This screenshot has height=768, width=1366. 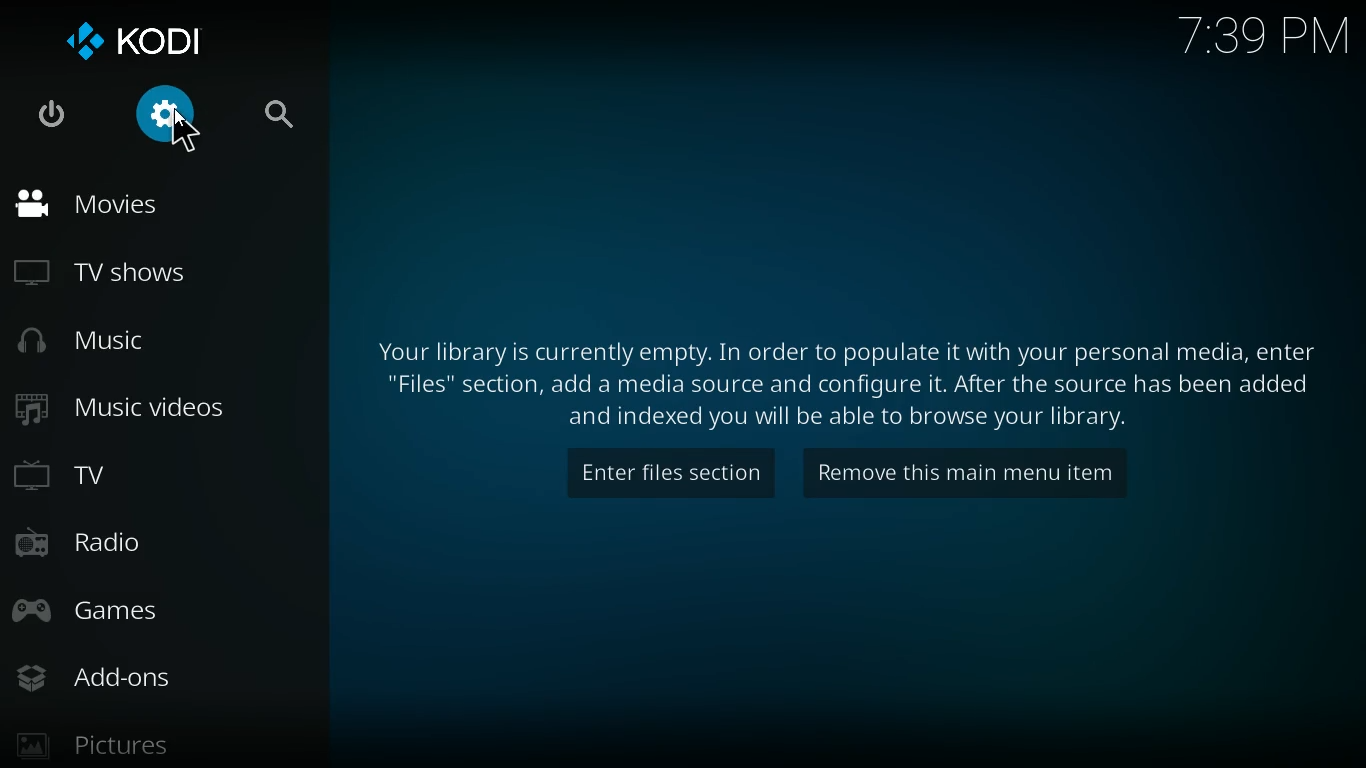 I want to click on power, so click(x=50, y=115).